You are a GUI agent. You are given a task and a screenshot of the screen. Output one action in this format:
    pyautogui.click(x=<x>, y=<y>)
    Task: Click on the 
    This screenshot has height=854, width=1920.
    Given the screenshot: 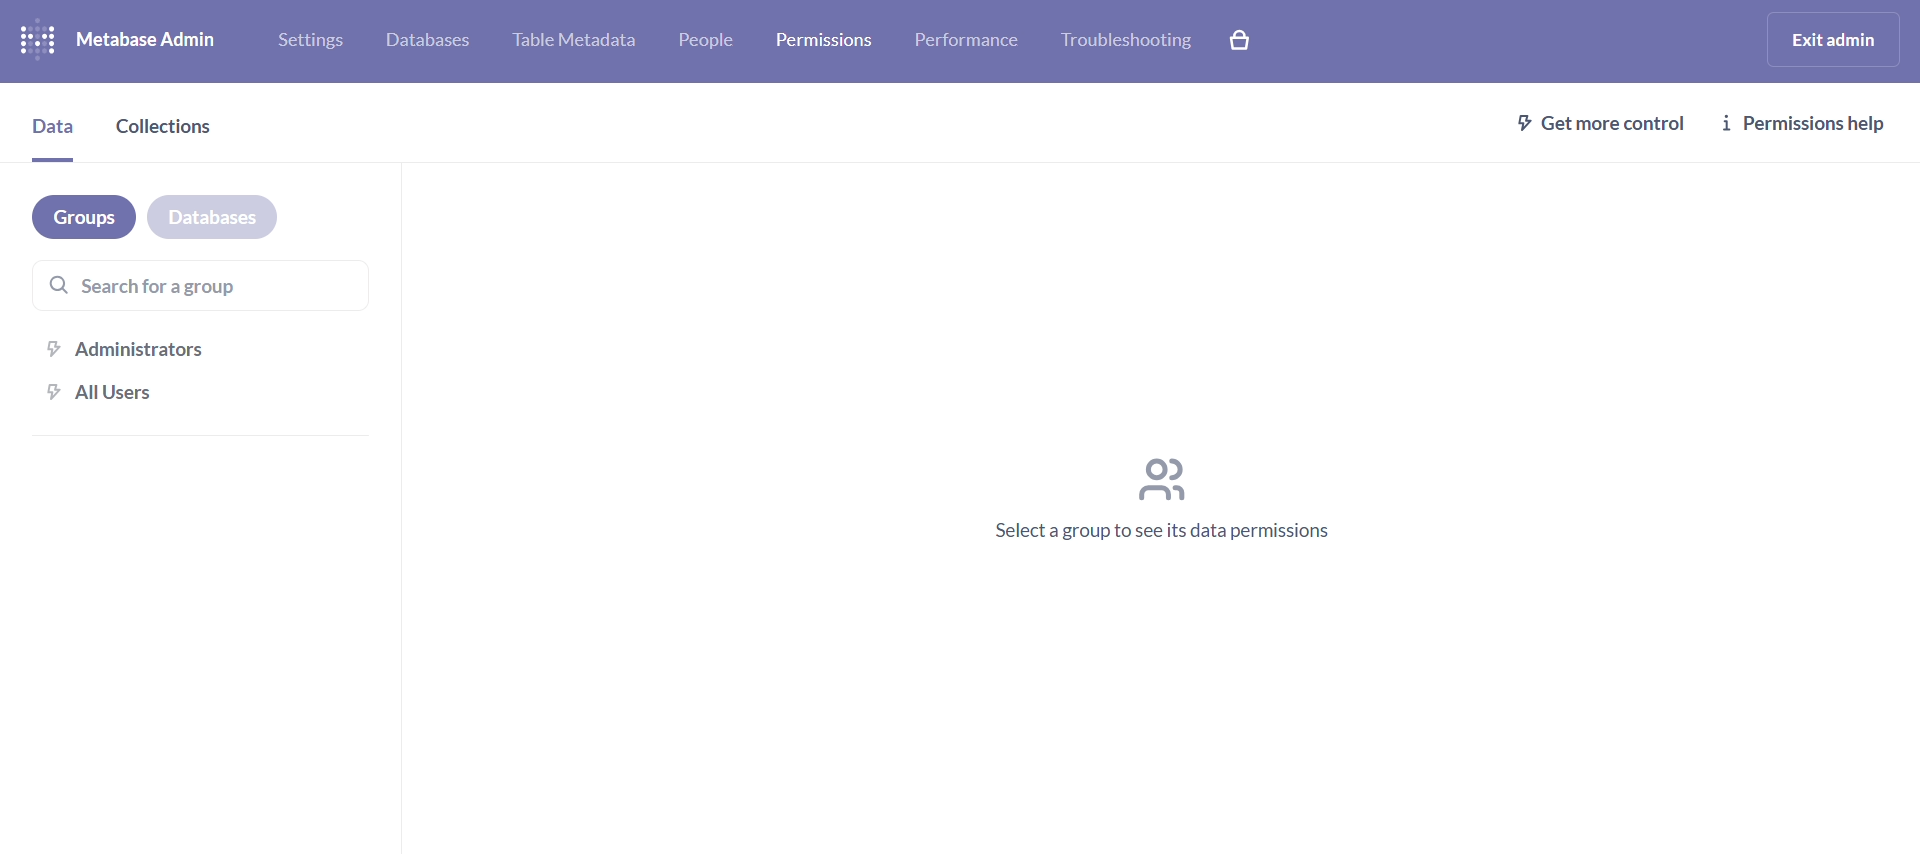 What is the action you would take?
    pyautogui.click(x=51, y=134)
    